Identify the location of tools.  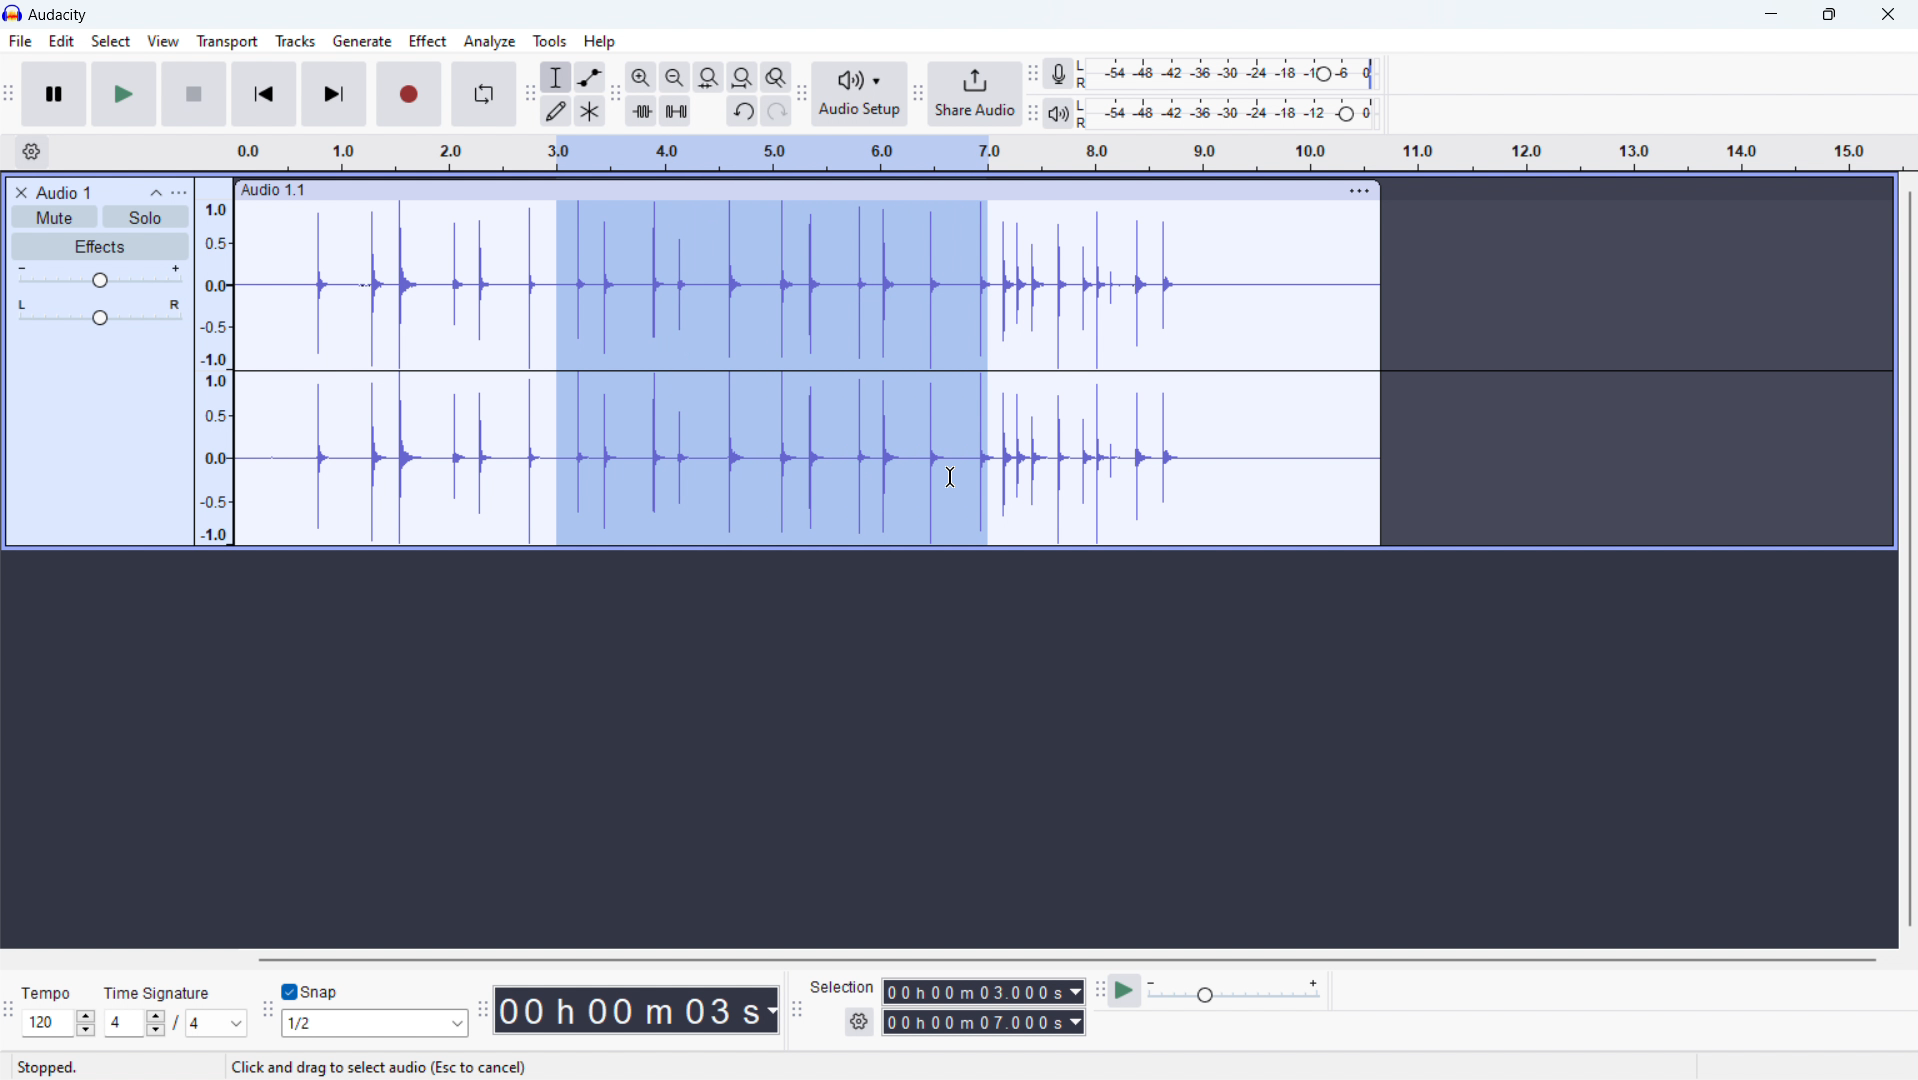
(550, 40).